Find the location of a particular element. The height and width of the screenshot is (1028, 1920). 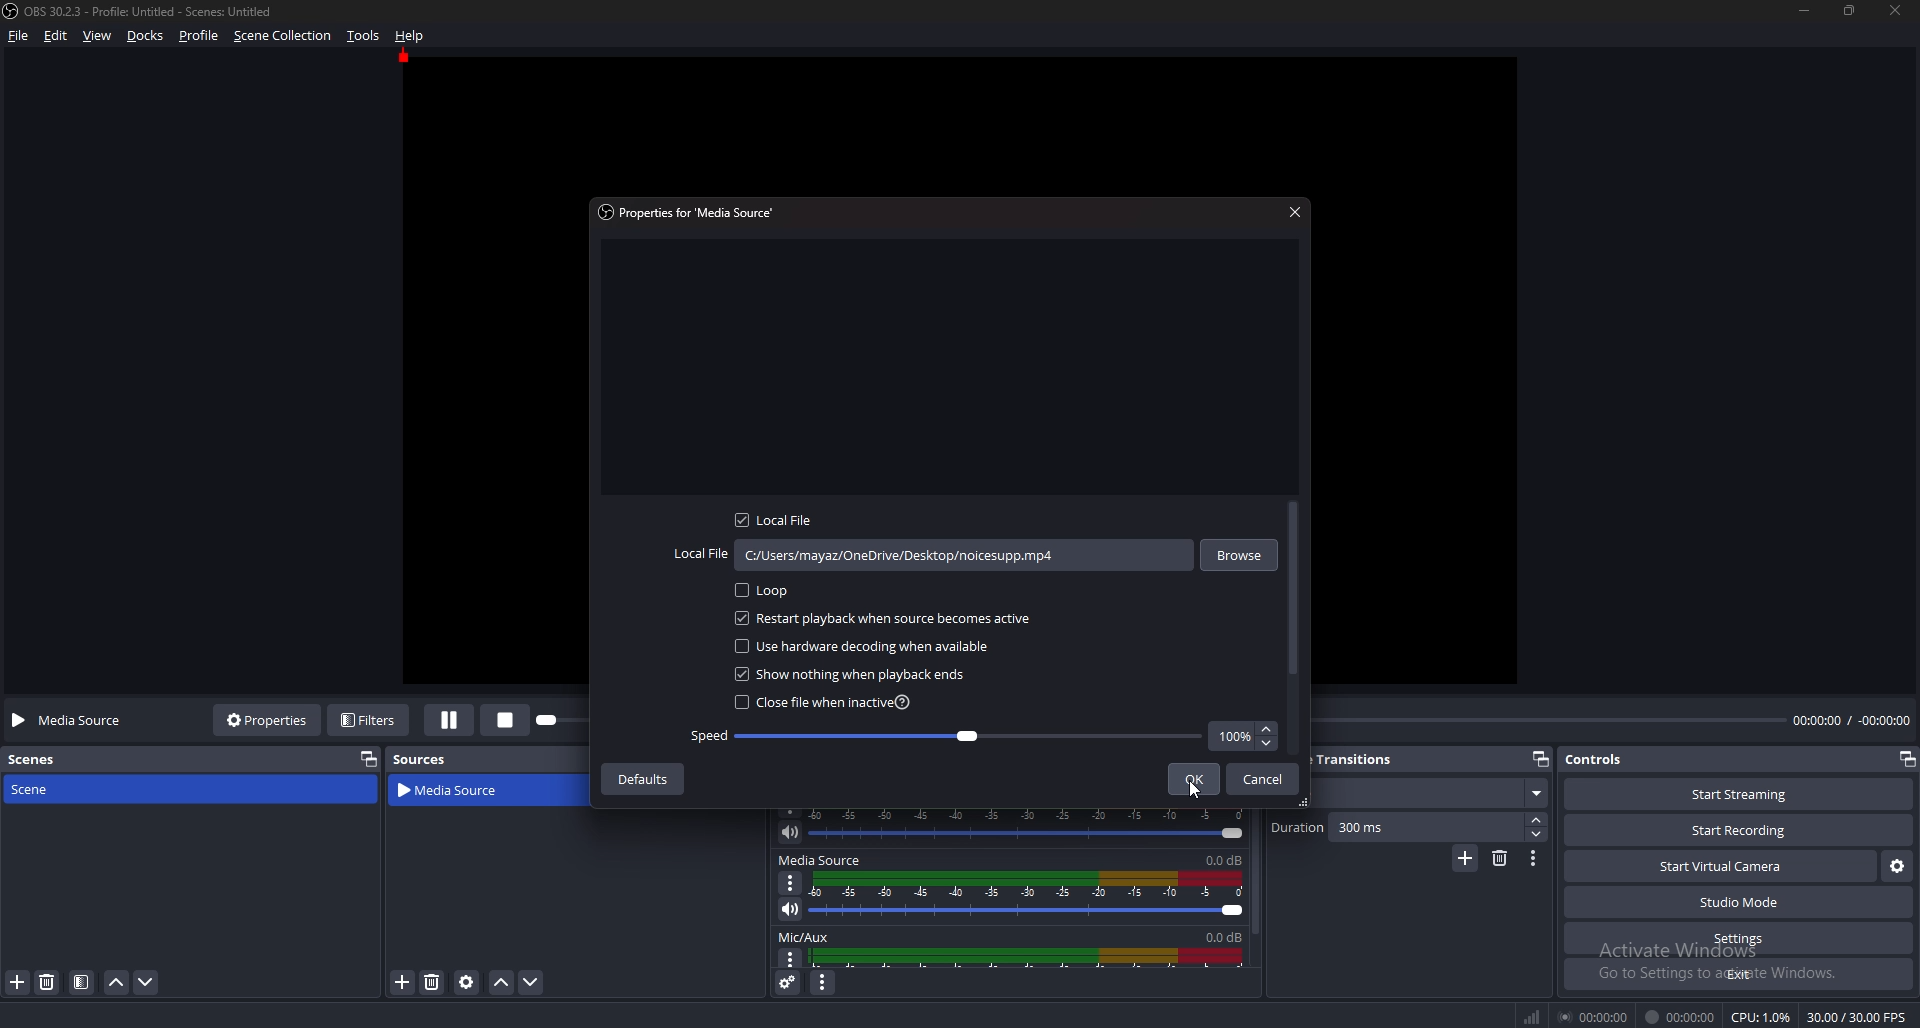

30.00 / 30.00 FPS is located at coordinates (1856, 1017).